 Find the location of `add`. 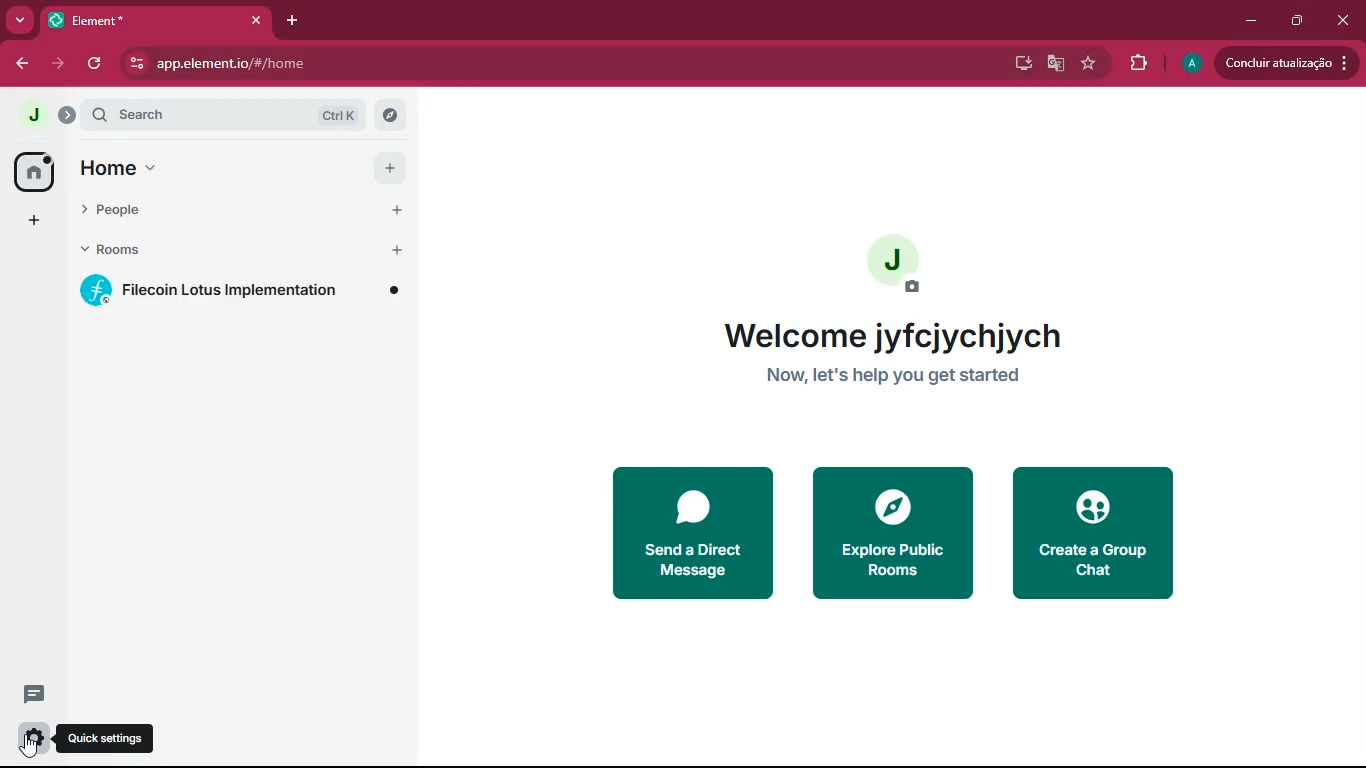

add is located at coordinates (390, 168).